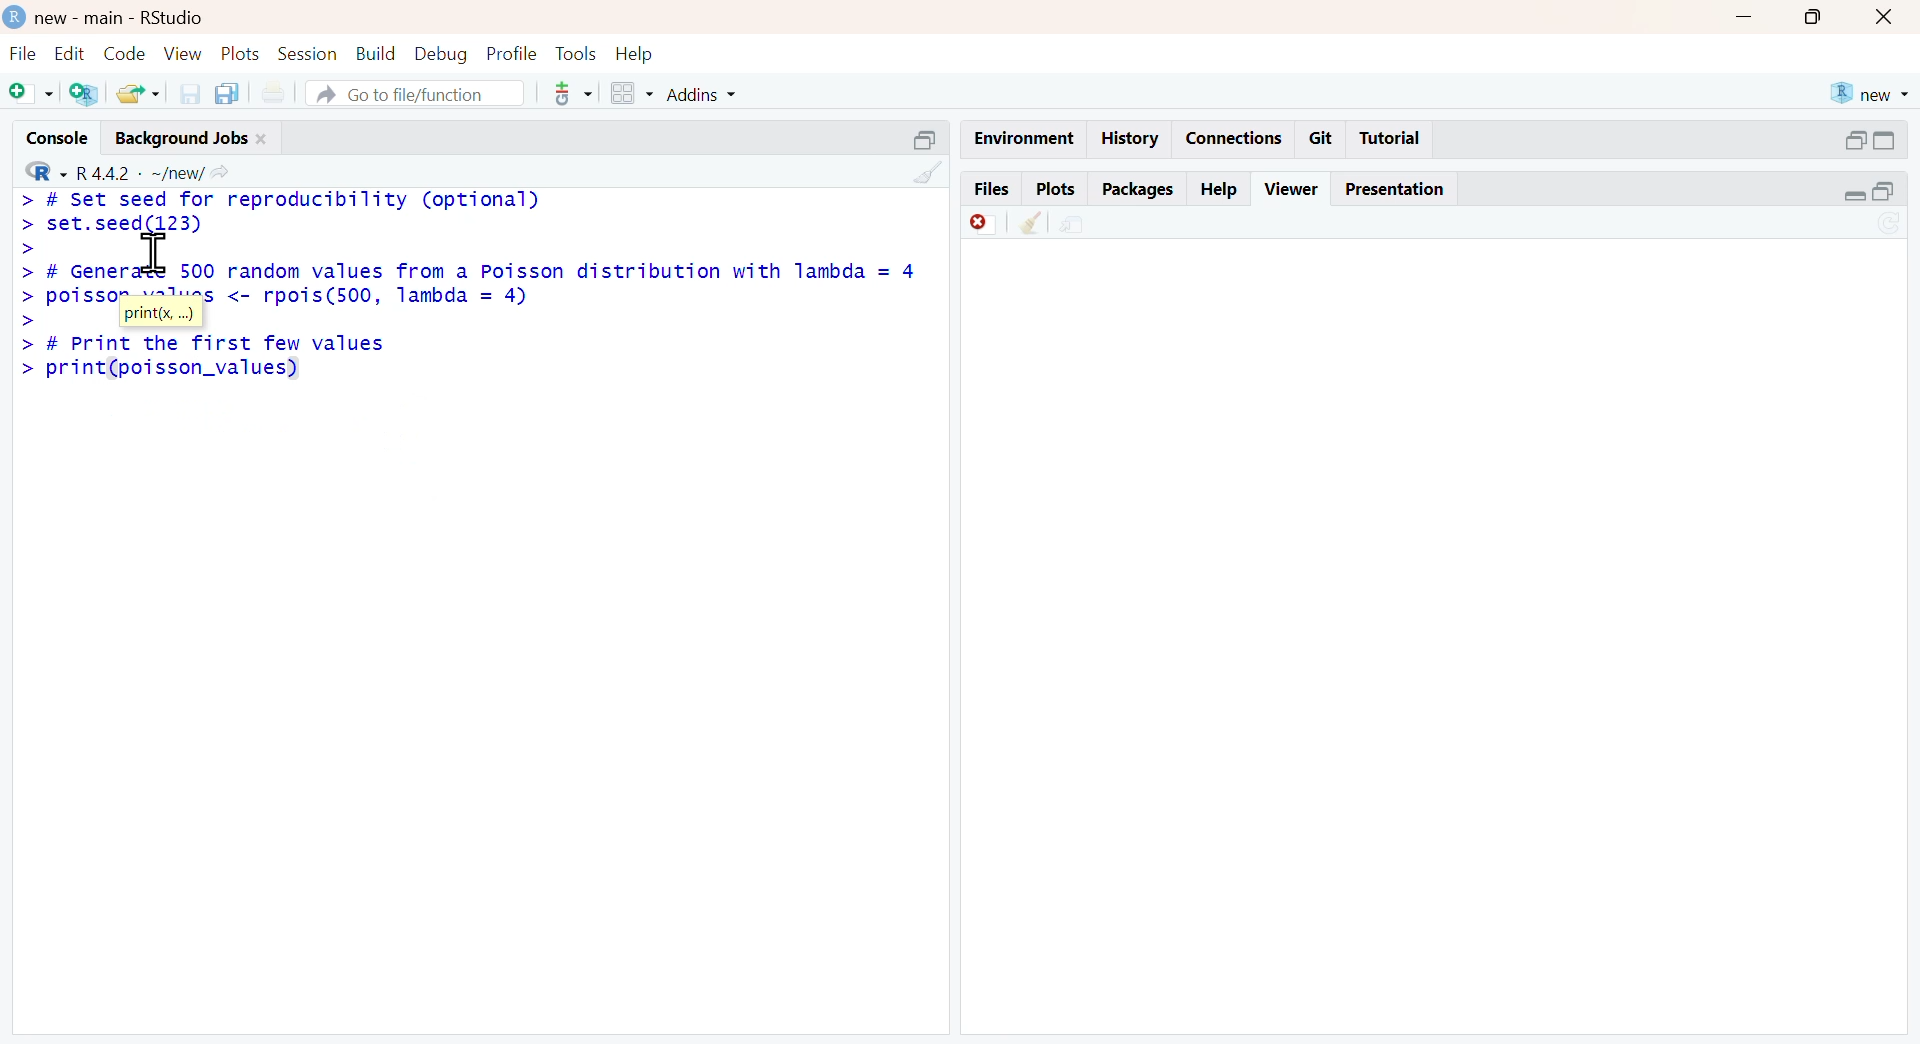  Describe the element at coordinates (33, 94) in the screenshot. I see `Add file as` at that location.